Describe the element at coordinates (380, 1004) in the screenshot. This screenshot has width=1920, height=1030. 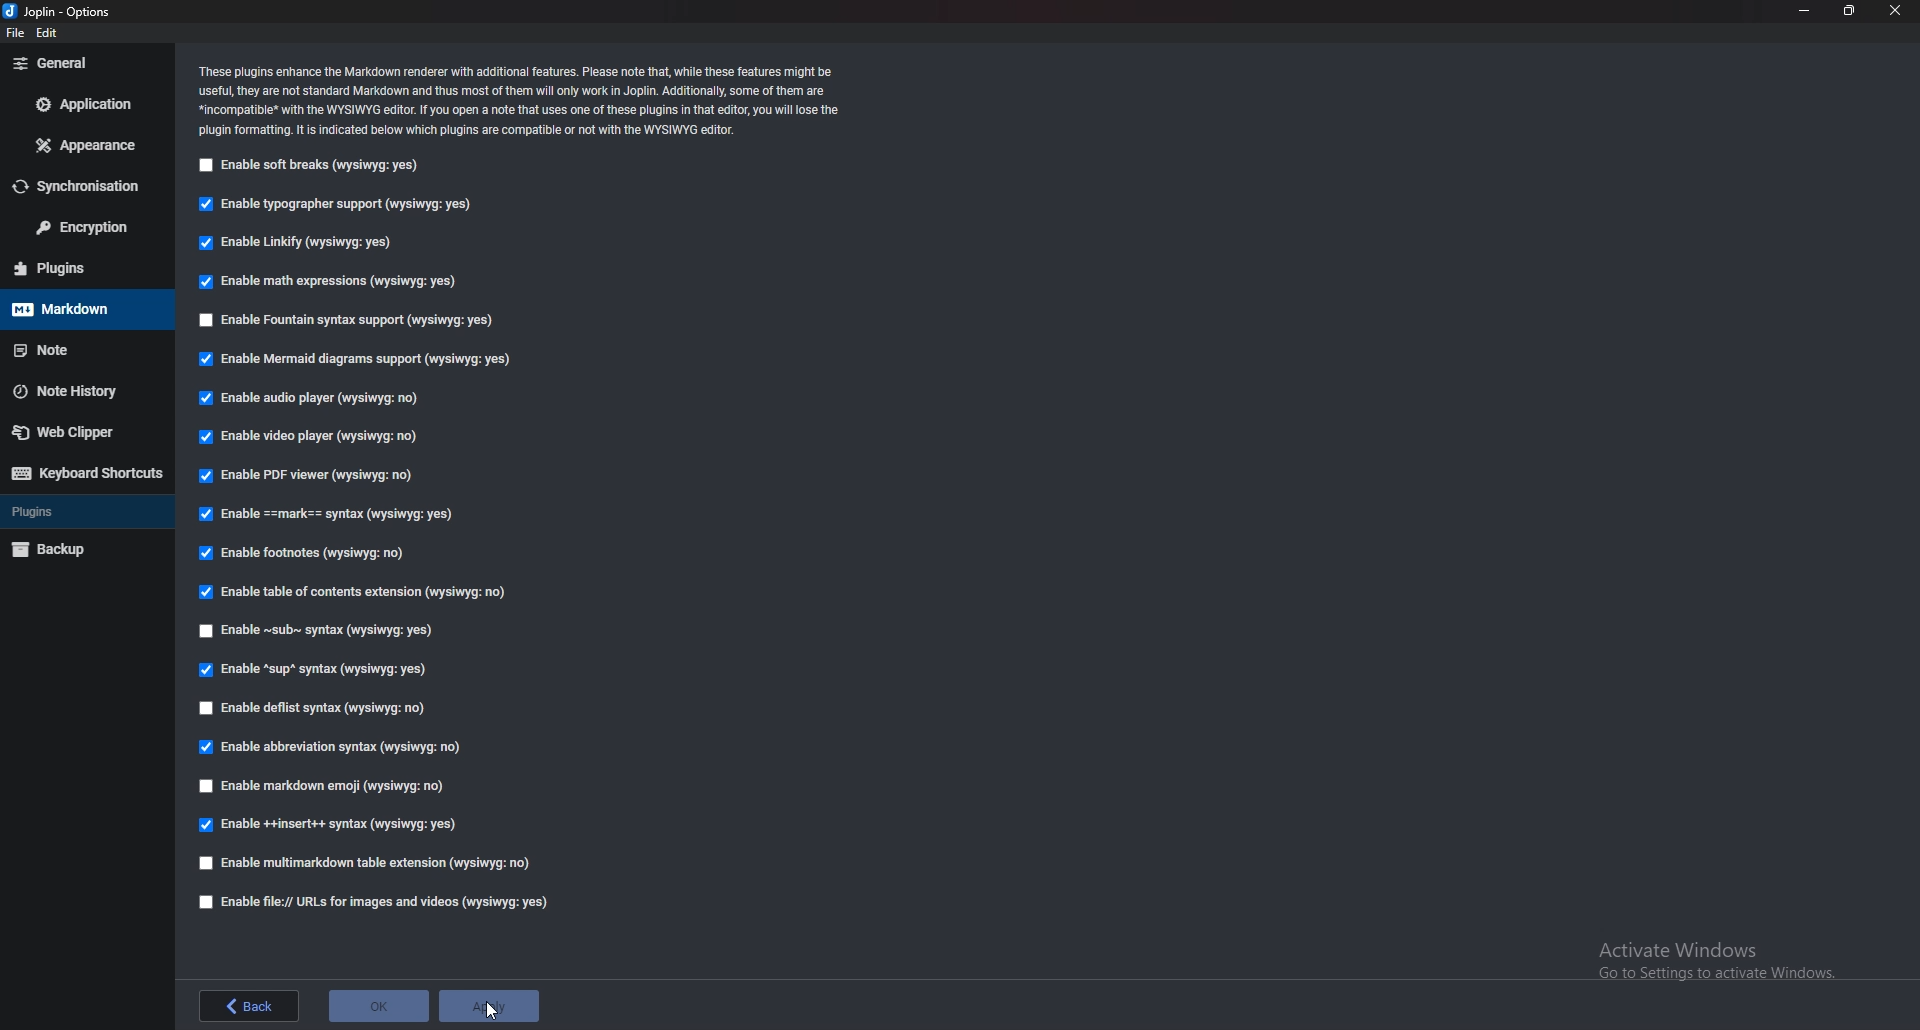
I see `ok` at that location.